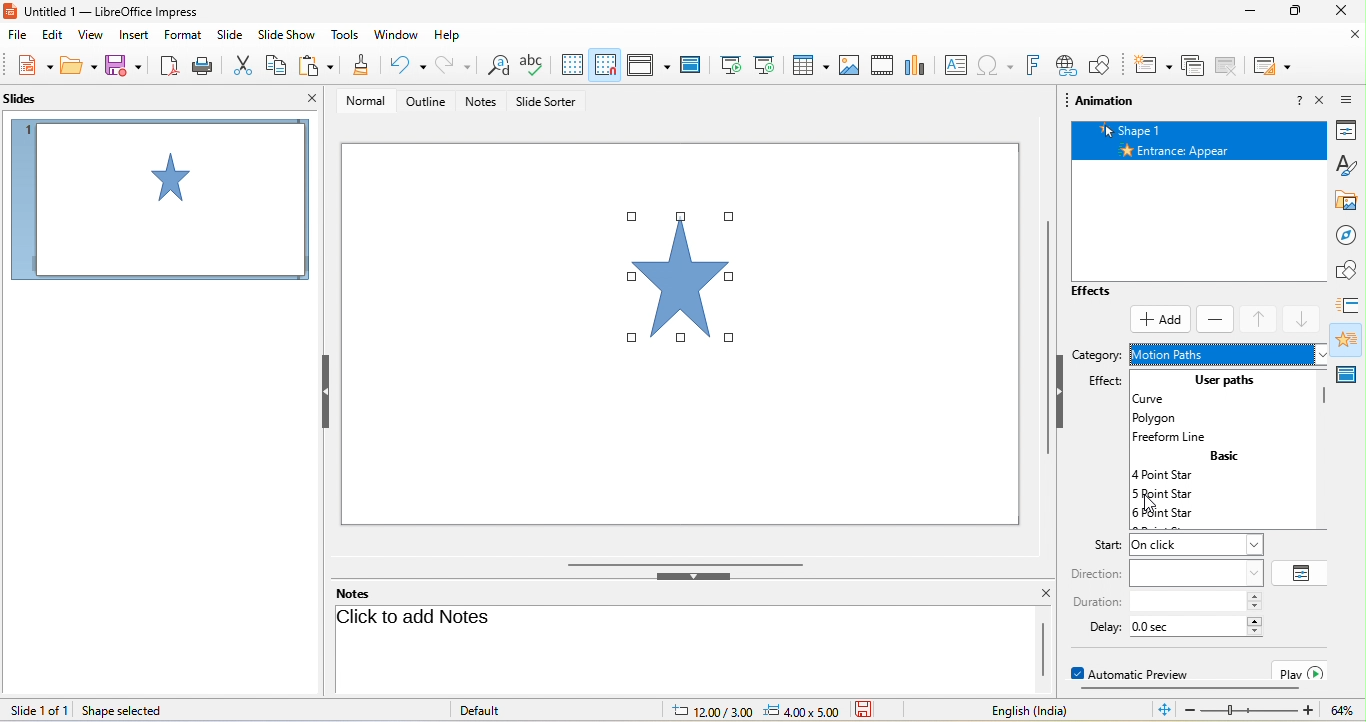 Image resolution: width=1366 pixels, height=722 pixels. I want to click on text language, so click(1016, 710).